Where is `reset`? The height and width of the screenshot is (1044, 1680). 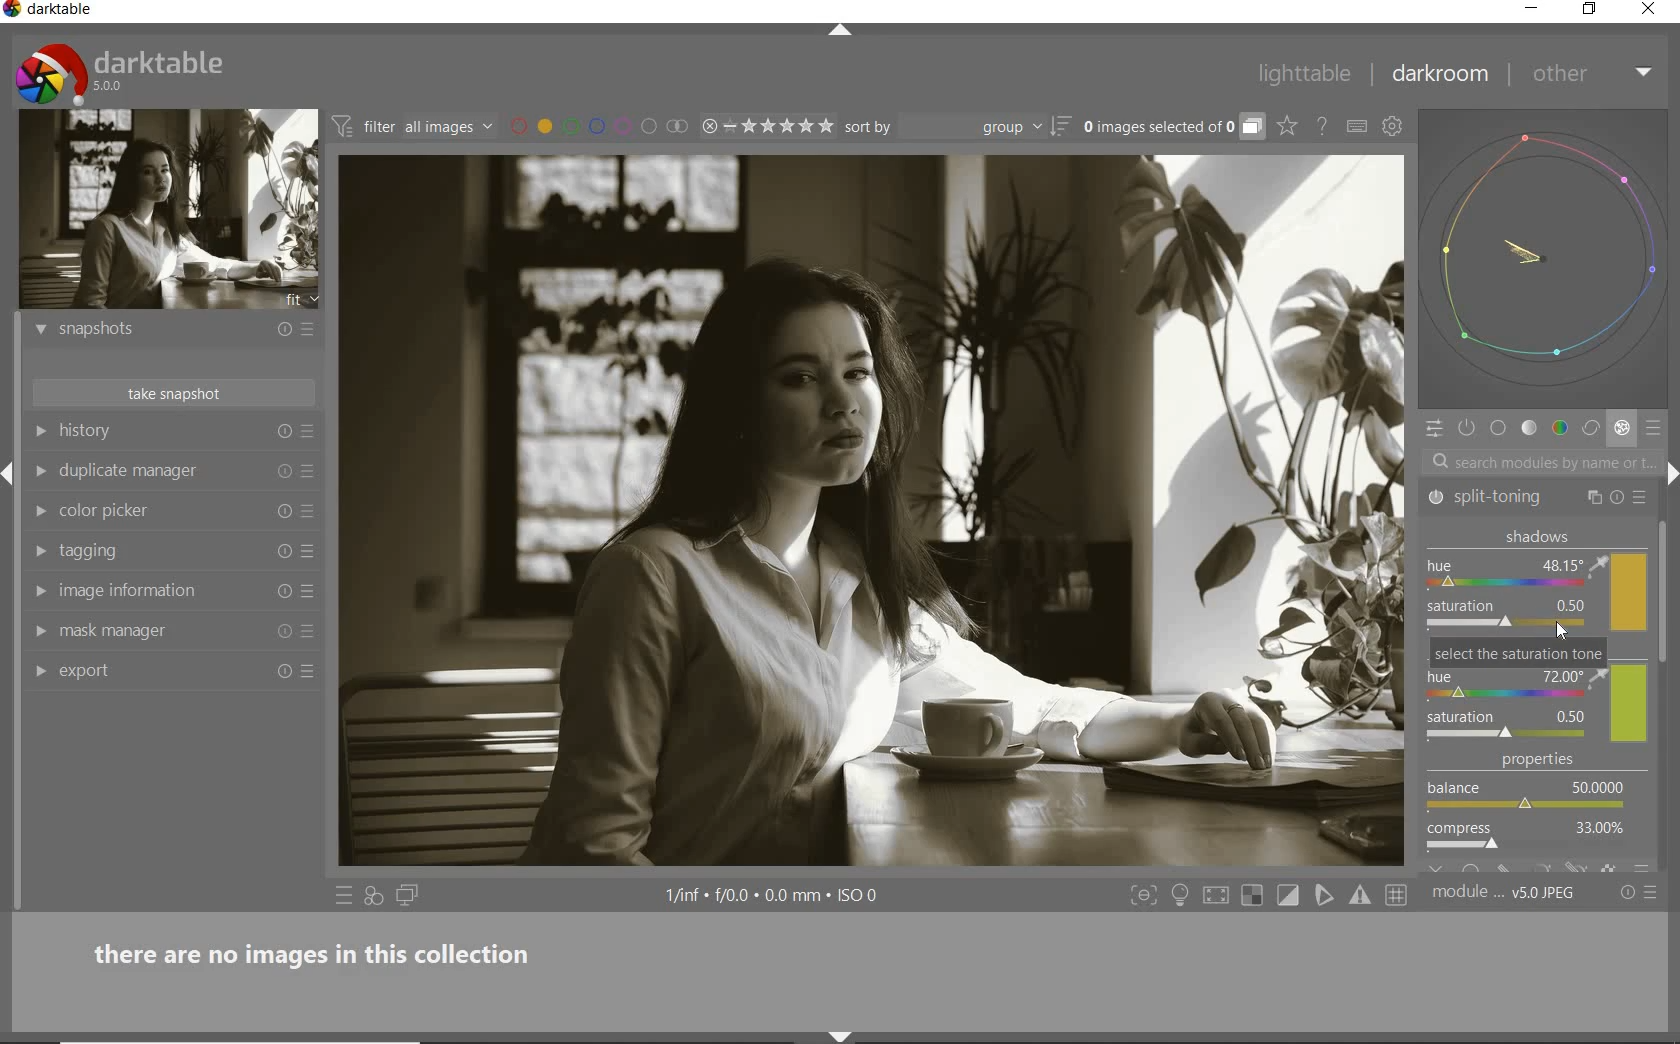 reset is located at coordinates (284, 433).